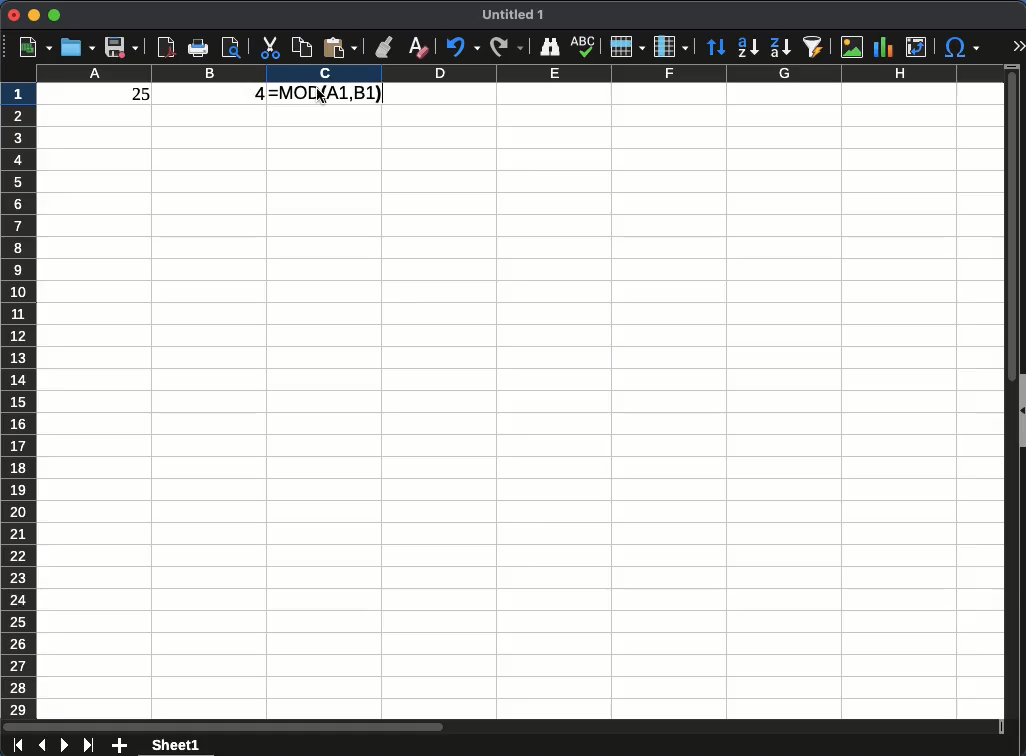  Describe the element at coordinates (133, 94) in the screenshot. I see `25` at that location.